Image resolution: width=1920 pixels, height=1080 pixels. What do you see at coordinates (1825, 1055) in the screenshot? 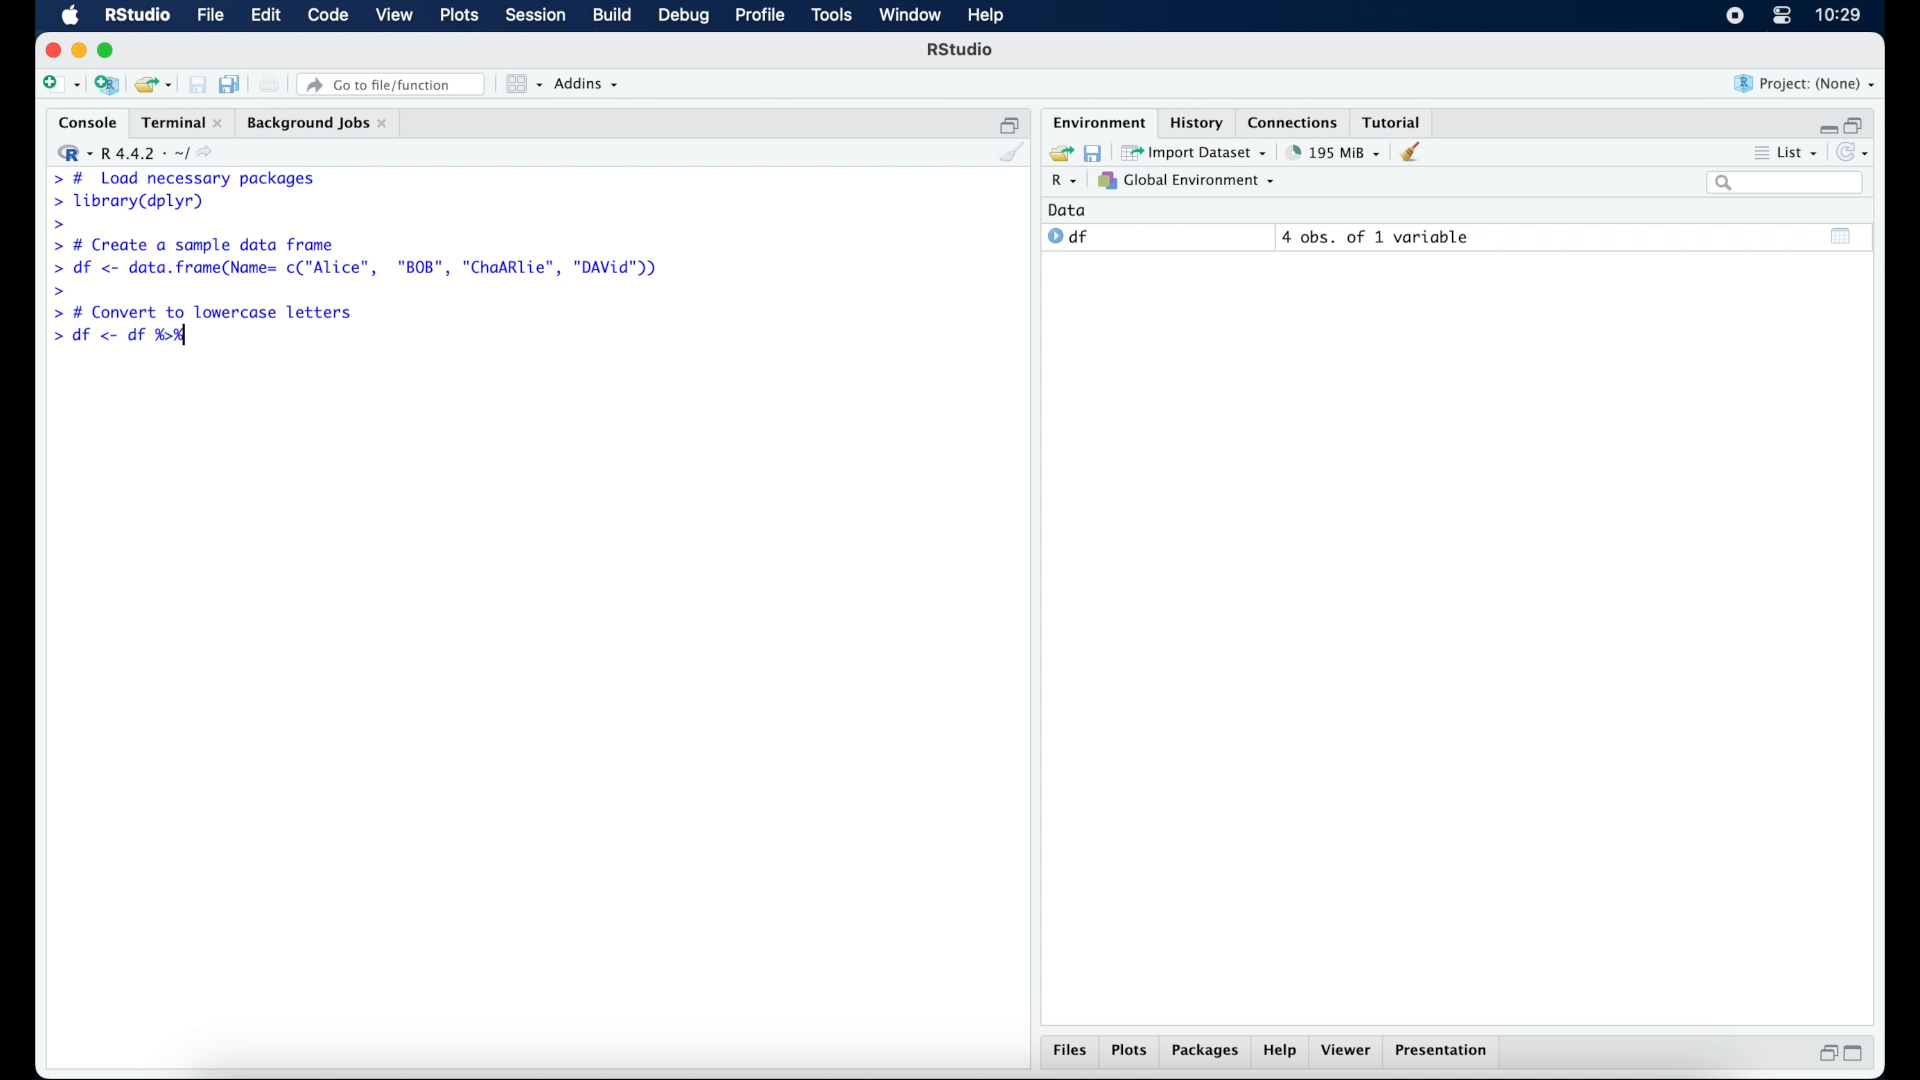
I see `restore down` at bounding box center [1825, 1055].